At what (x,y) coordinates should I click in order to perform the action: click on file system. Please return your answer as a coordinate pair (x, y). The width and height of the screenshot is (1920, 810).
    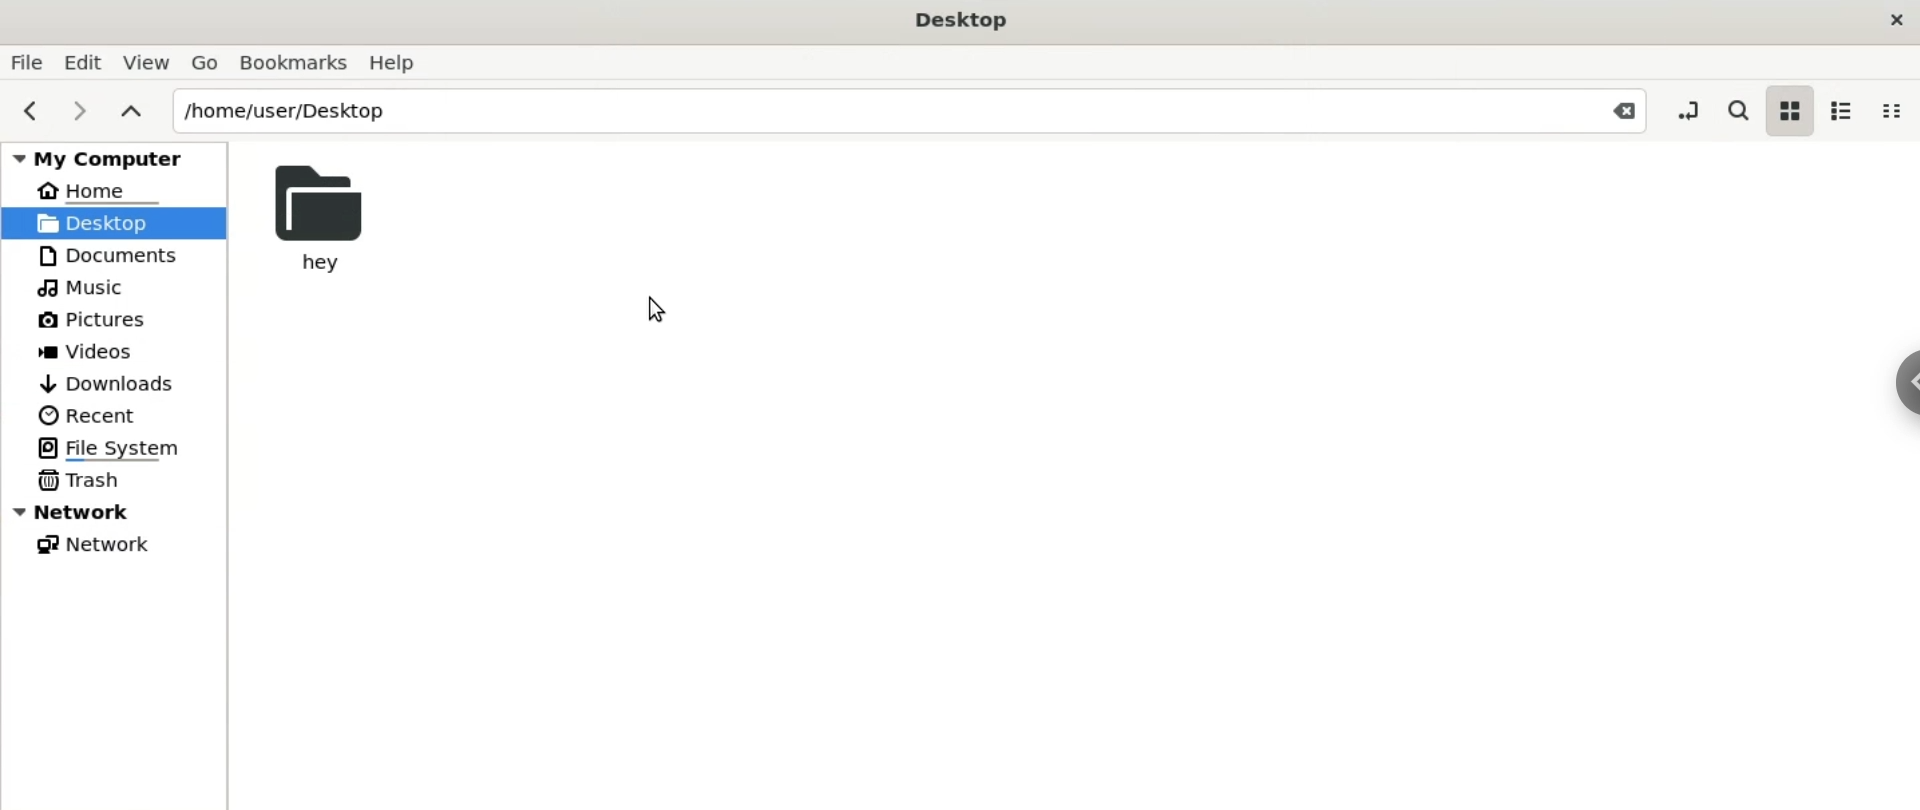
    Looking at the image, I should click on (114, 448).